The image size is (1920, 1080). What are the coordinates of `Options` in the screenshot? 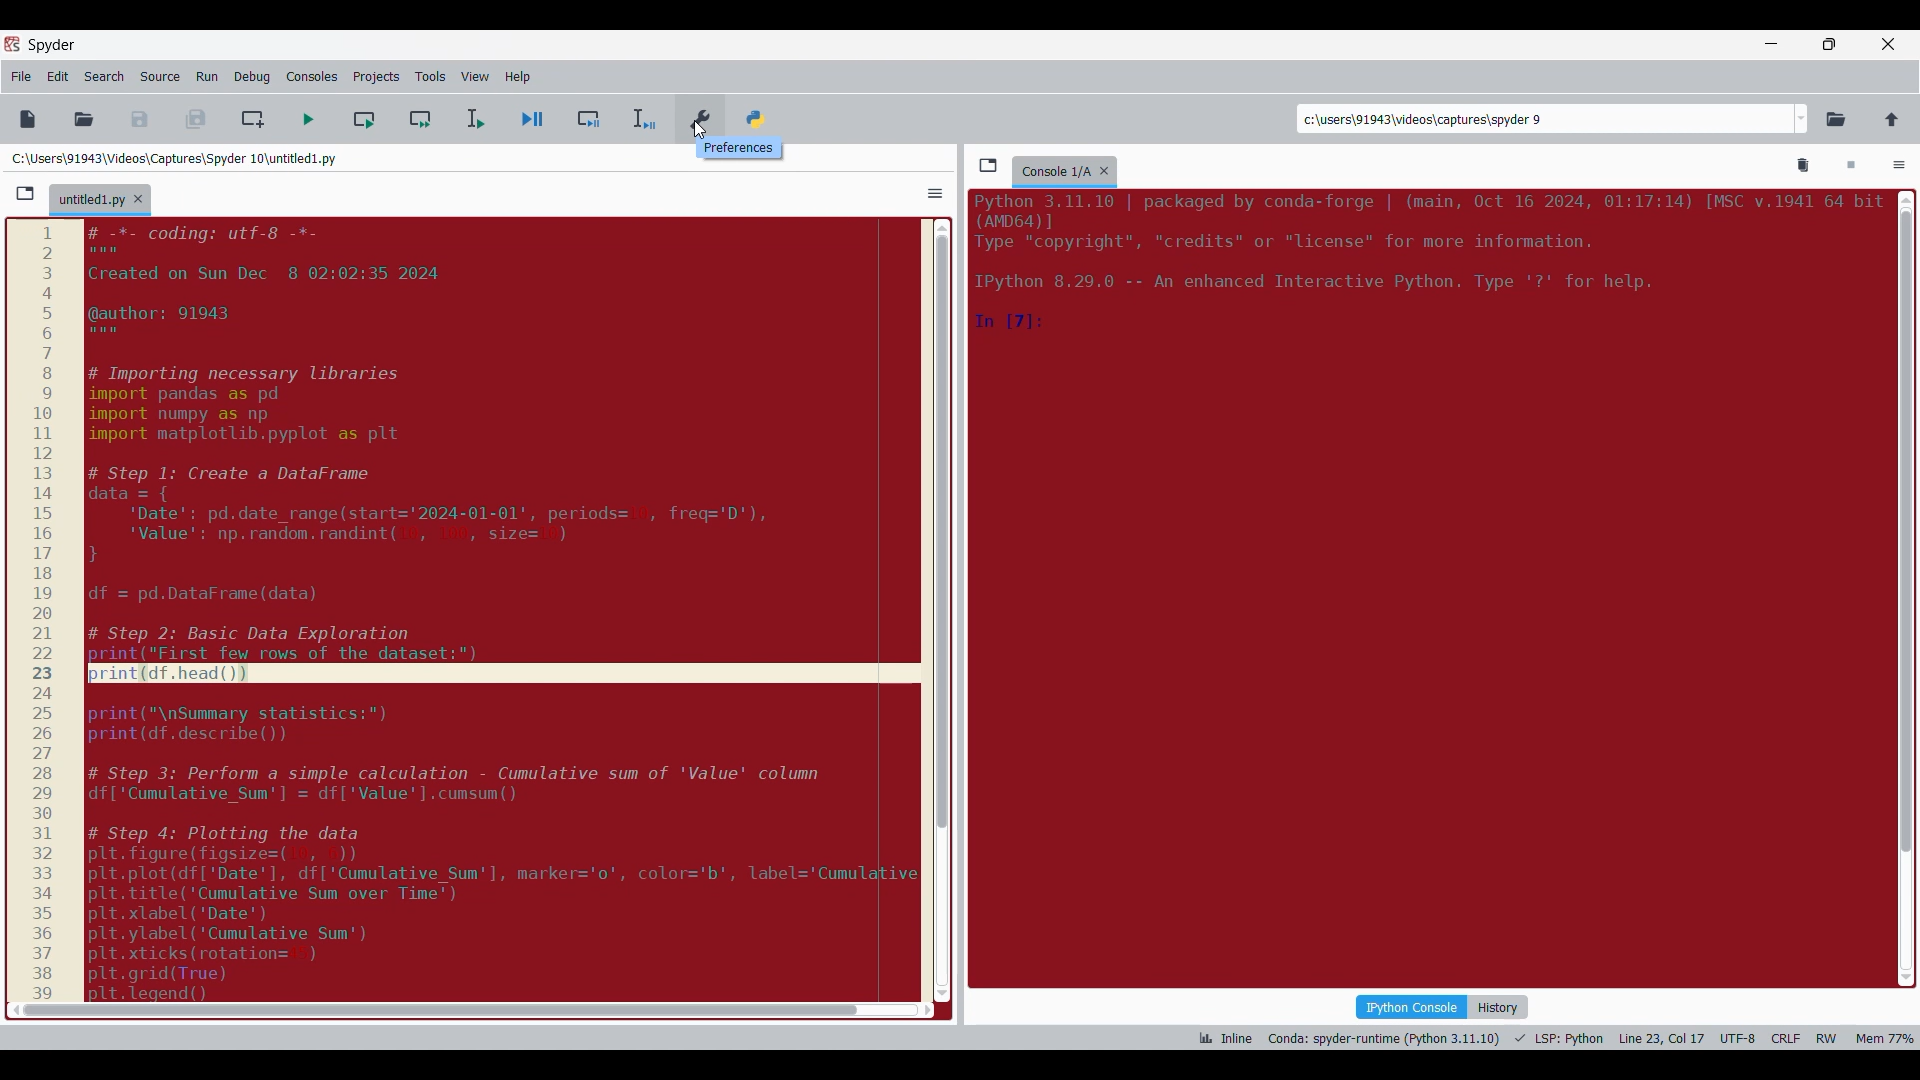 It's located at (1899, 167).